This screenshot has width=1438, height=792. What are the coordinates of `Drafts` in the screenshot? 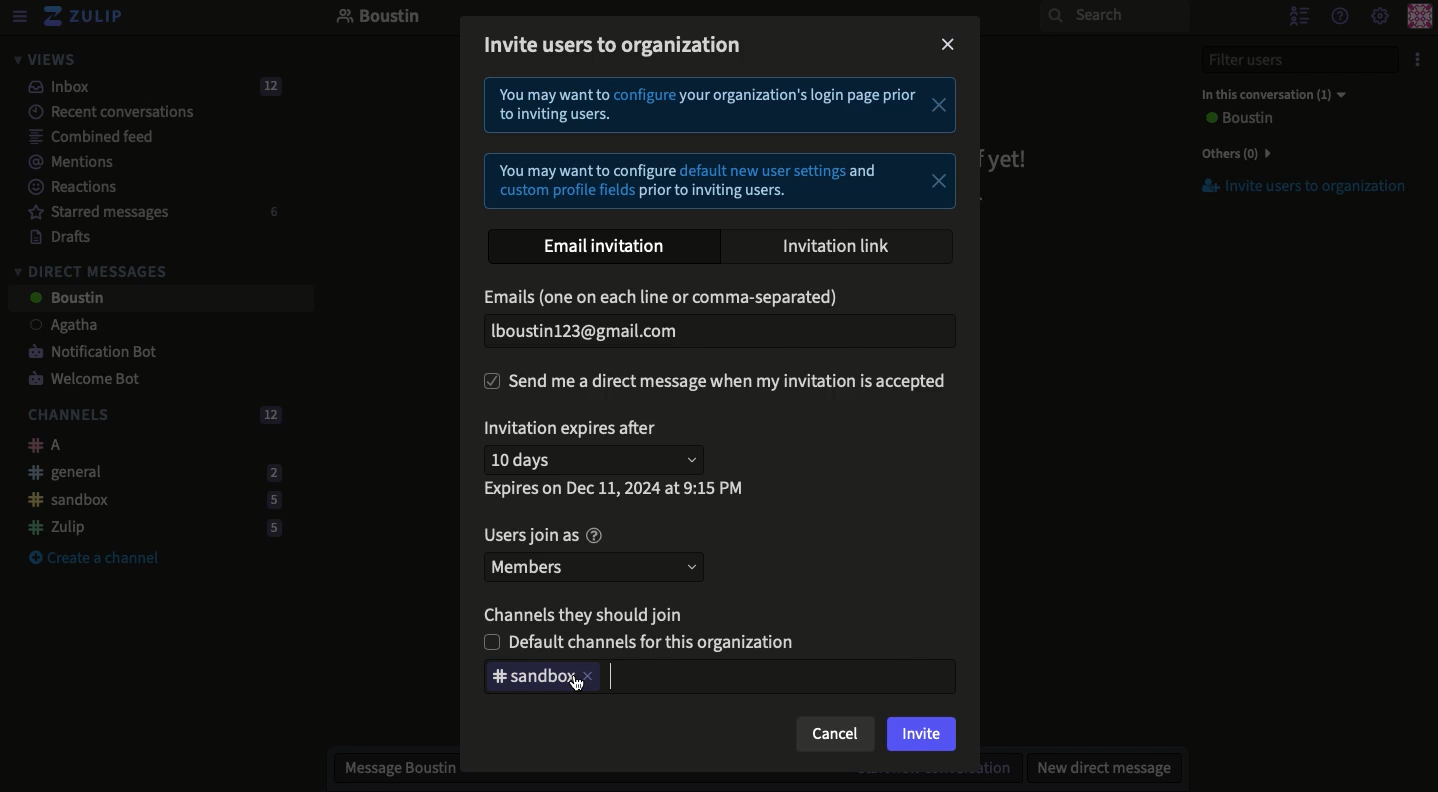 It's located at (51, 236).